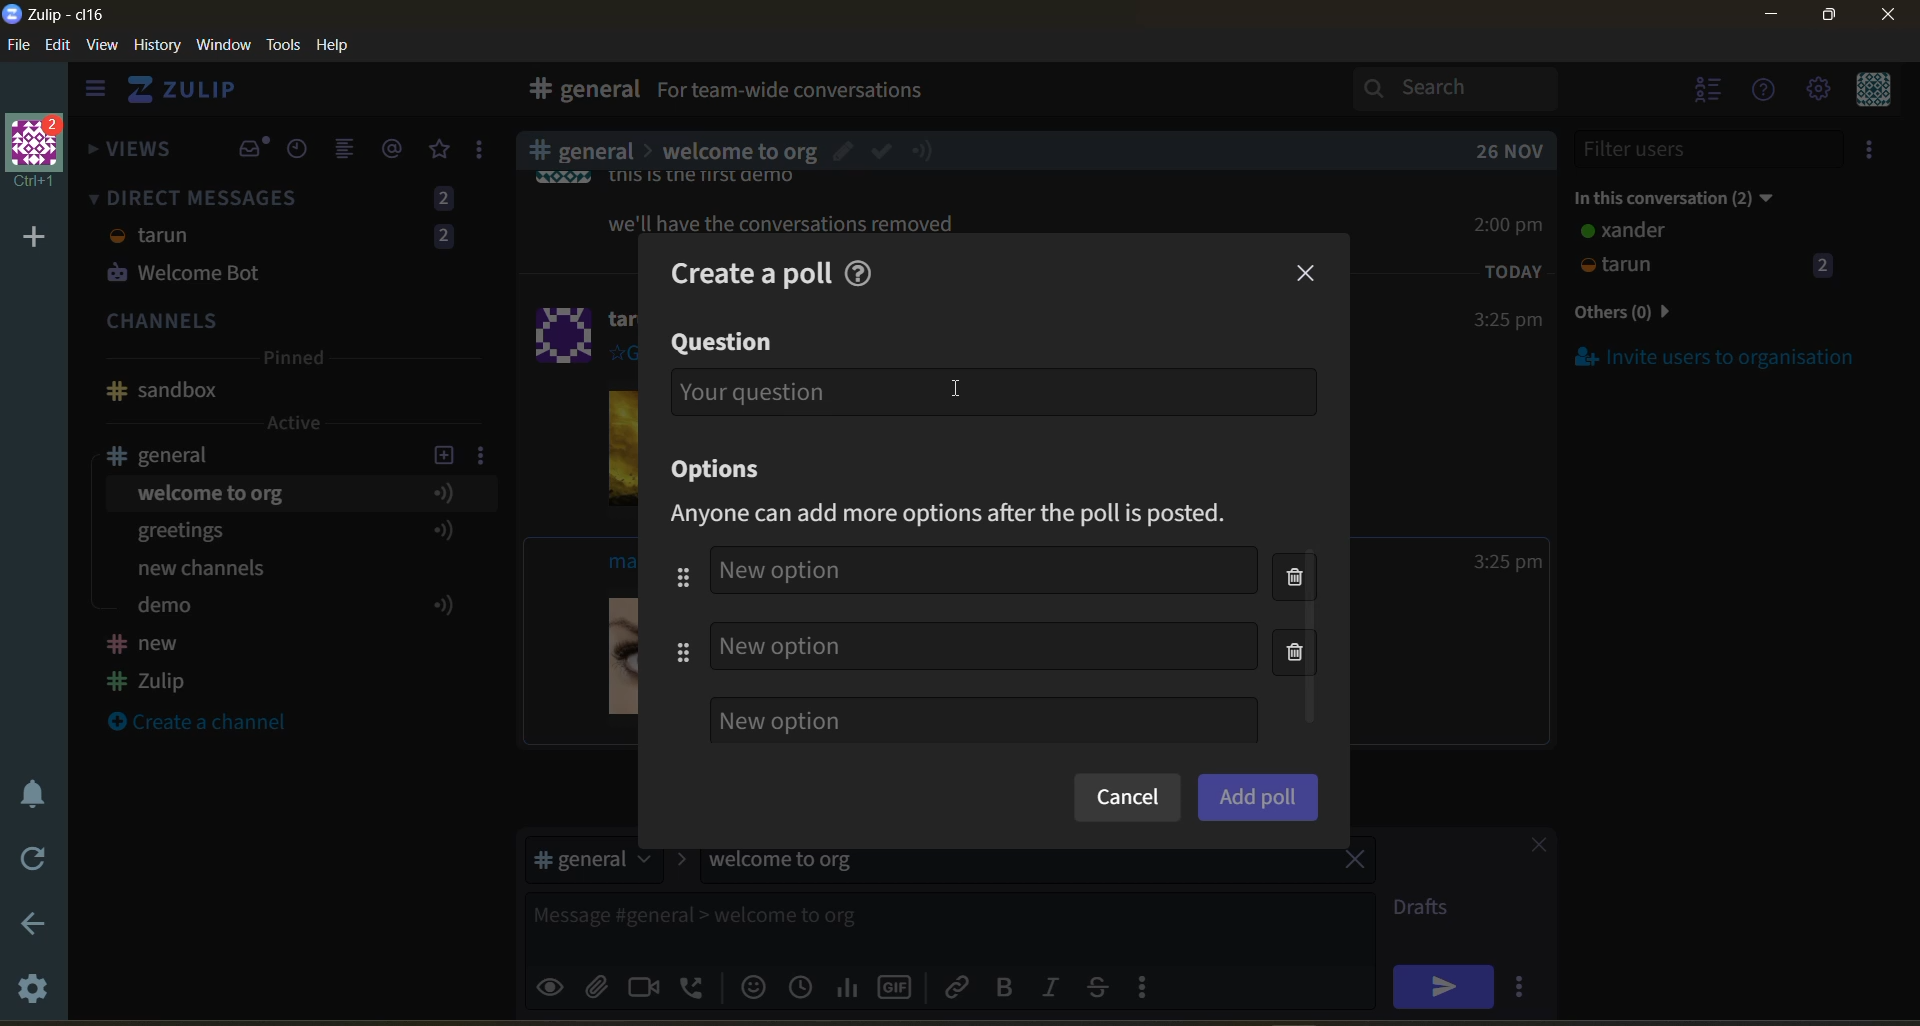 Image resolution: width=1920 pixels, height=1026 pixels. Describe the element at coordinates (553, 984) in the screenshot. I see `preview` at that location.